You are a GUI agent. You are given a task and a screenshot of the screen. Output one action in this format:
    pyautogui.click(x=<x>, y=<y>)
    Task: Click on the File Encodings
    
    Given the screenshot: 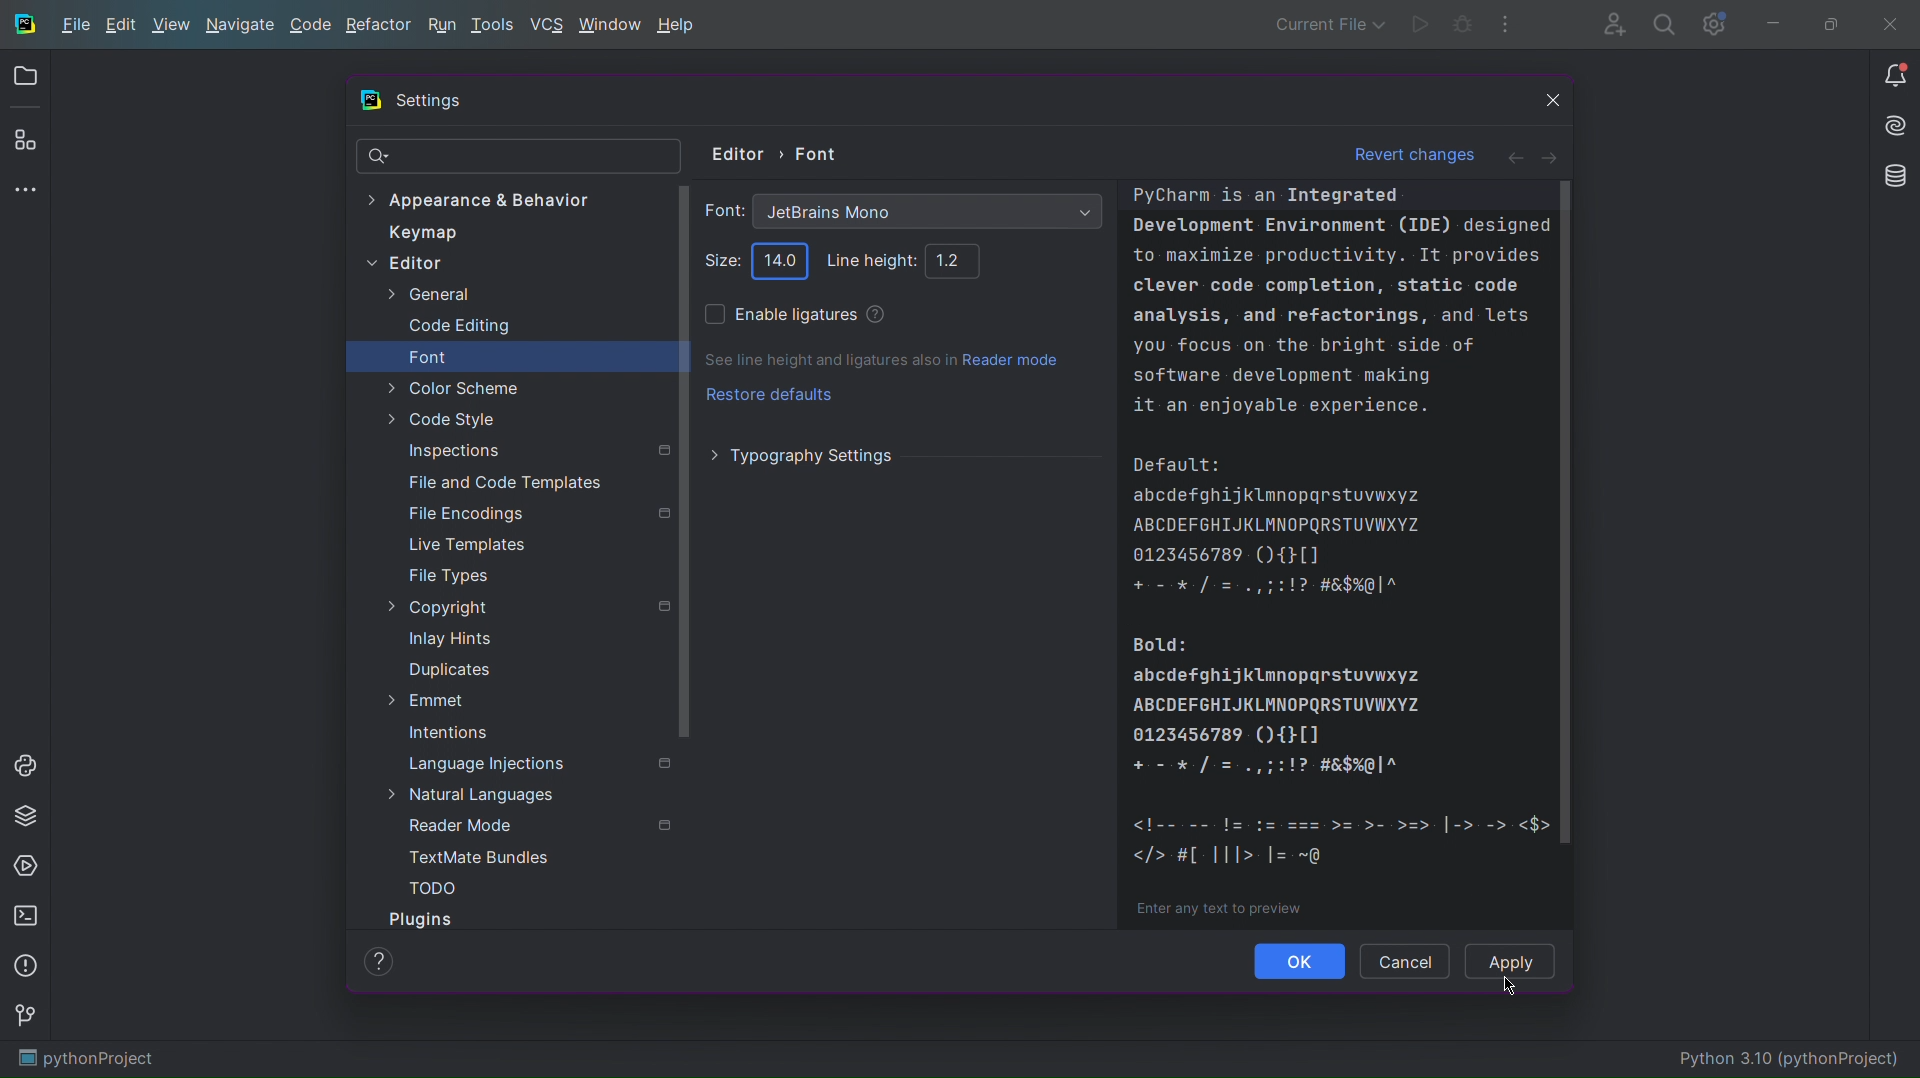 What is the action you would take?
    pyautogui.click(x=539, y=511)
    